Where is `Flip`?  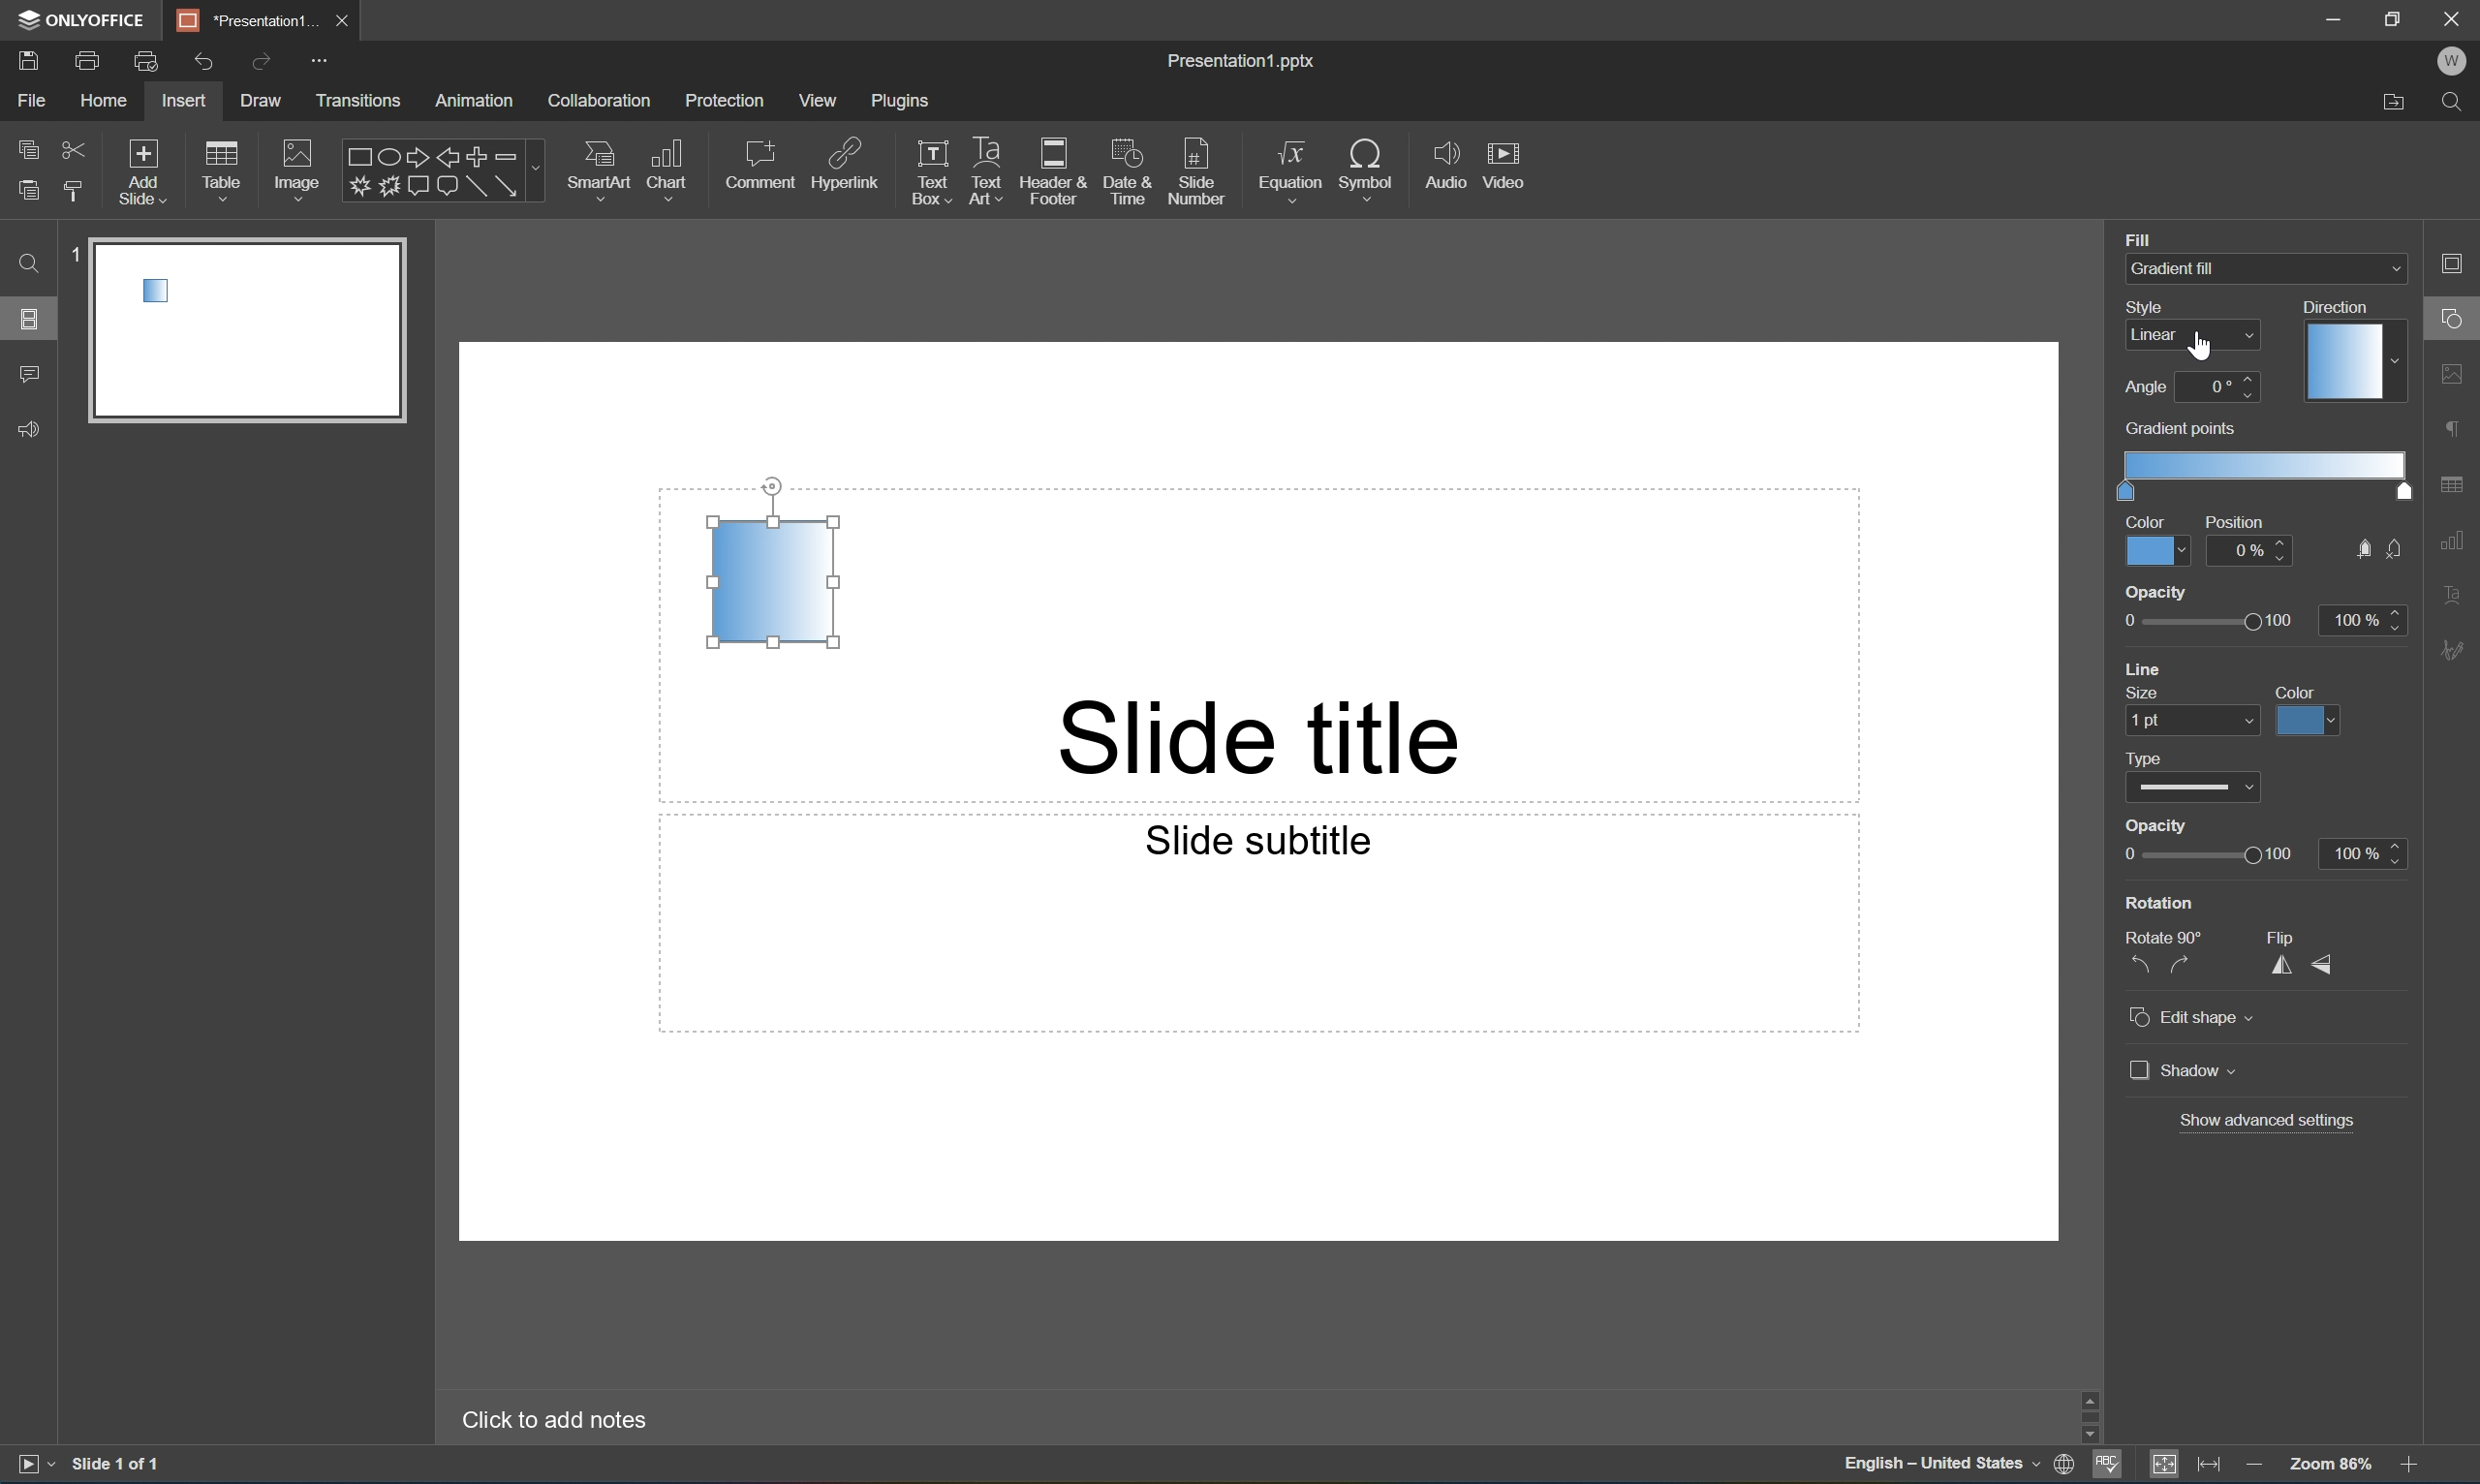 Flip is located at coordinates (2277, 933).